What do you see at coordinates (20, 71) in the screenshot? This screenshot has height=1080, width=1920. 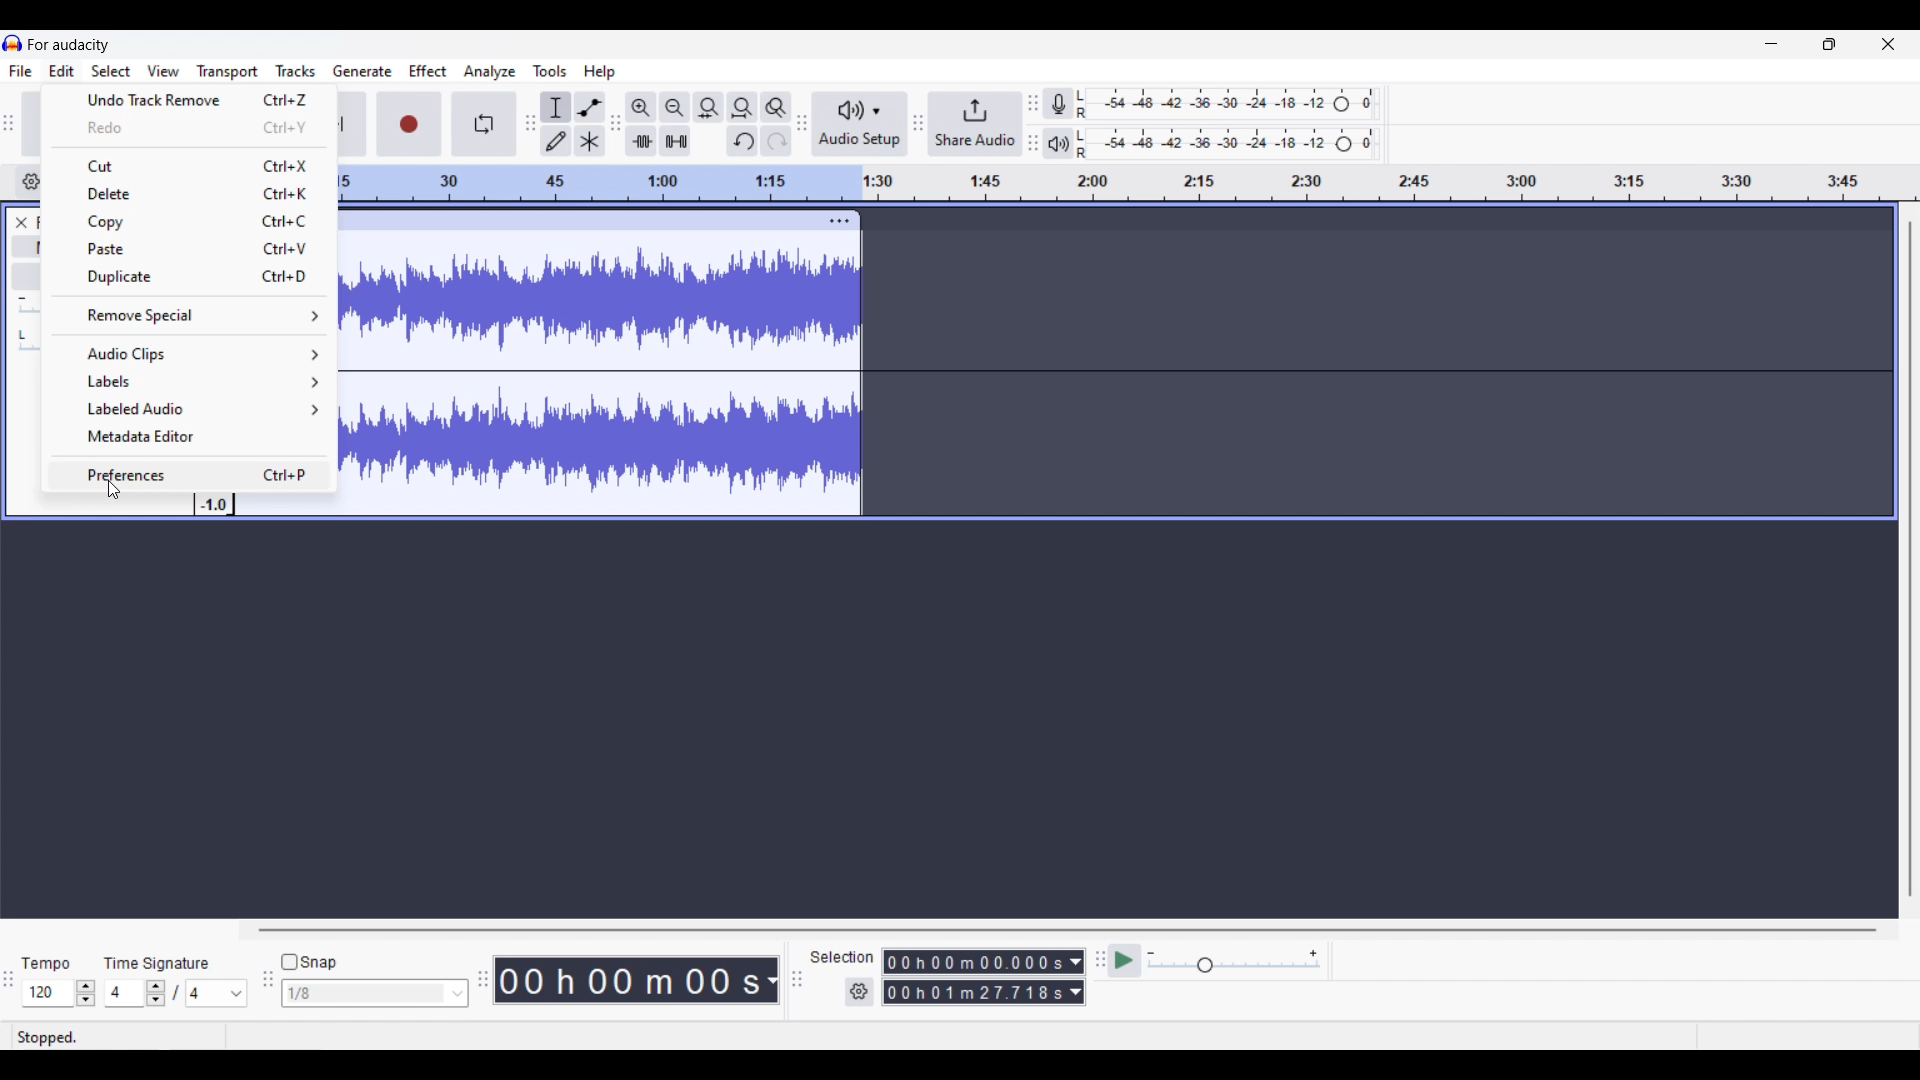 I see `File menu` at bounding box center [20, 71].